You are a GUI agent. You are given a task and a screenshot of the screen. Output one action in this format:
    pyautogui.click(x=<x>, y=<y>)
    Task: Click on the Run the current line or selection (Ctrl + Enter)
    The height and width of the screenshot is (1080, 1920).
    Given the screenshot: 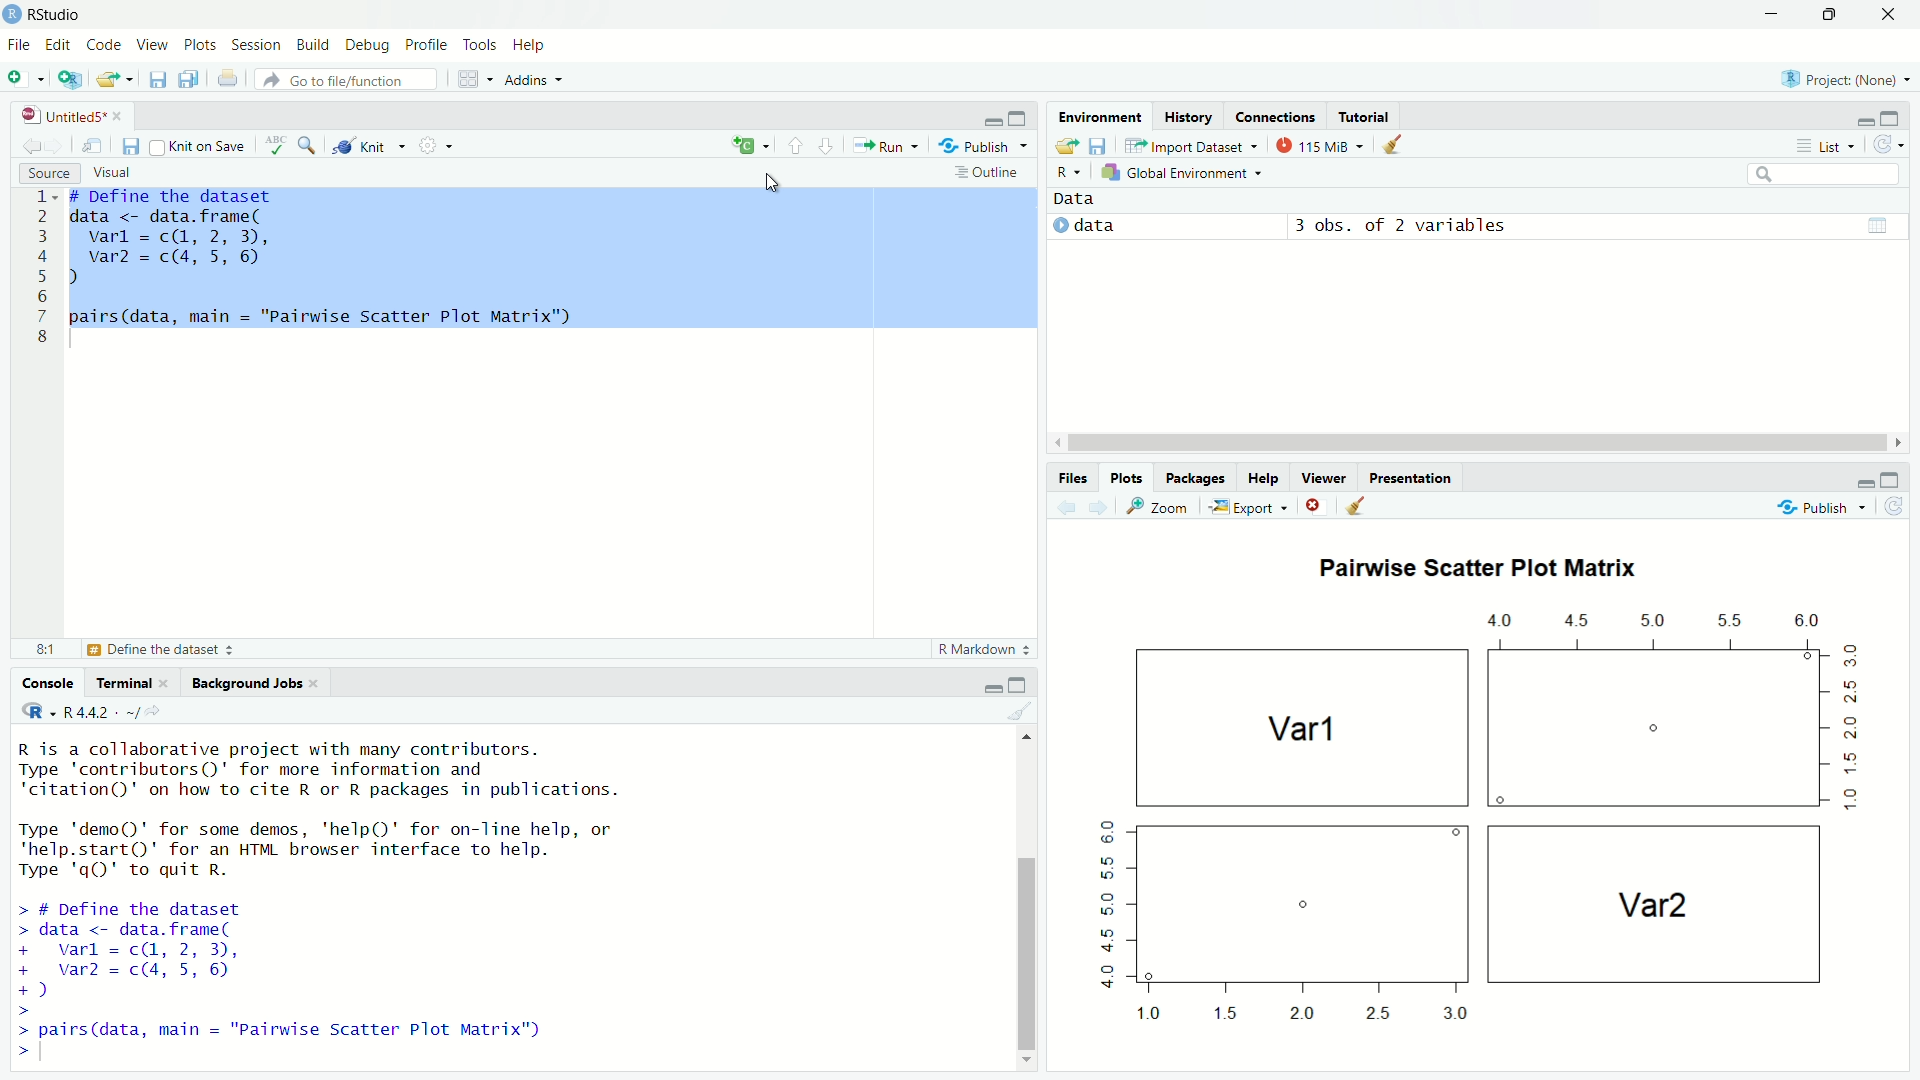 What is the action you would take?
    pyautogui.click(x=883, y=144)
    